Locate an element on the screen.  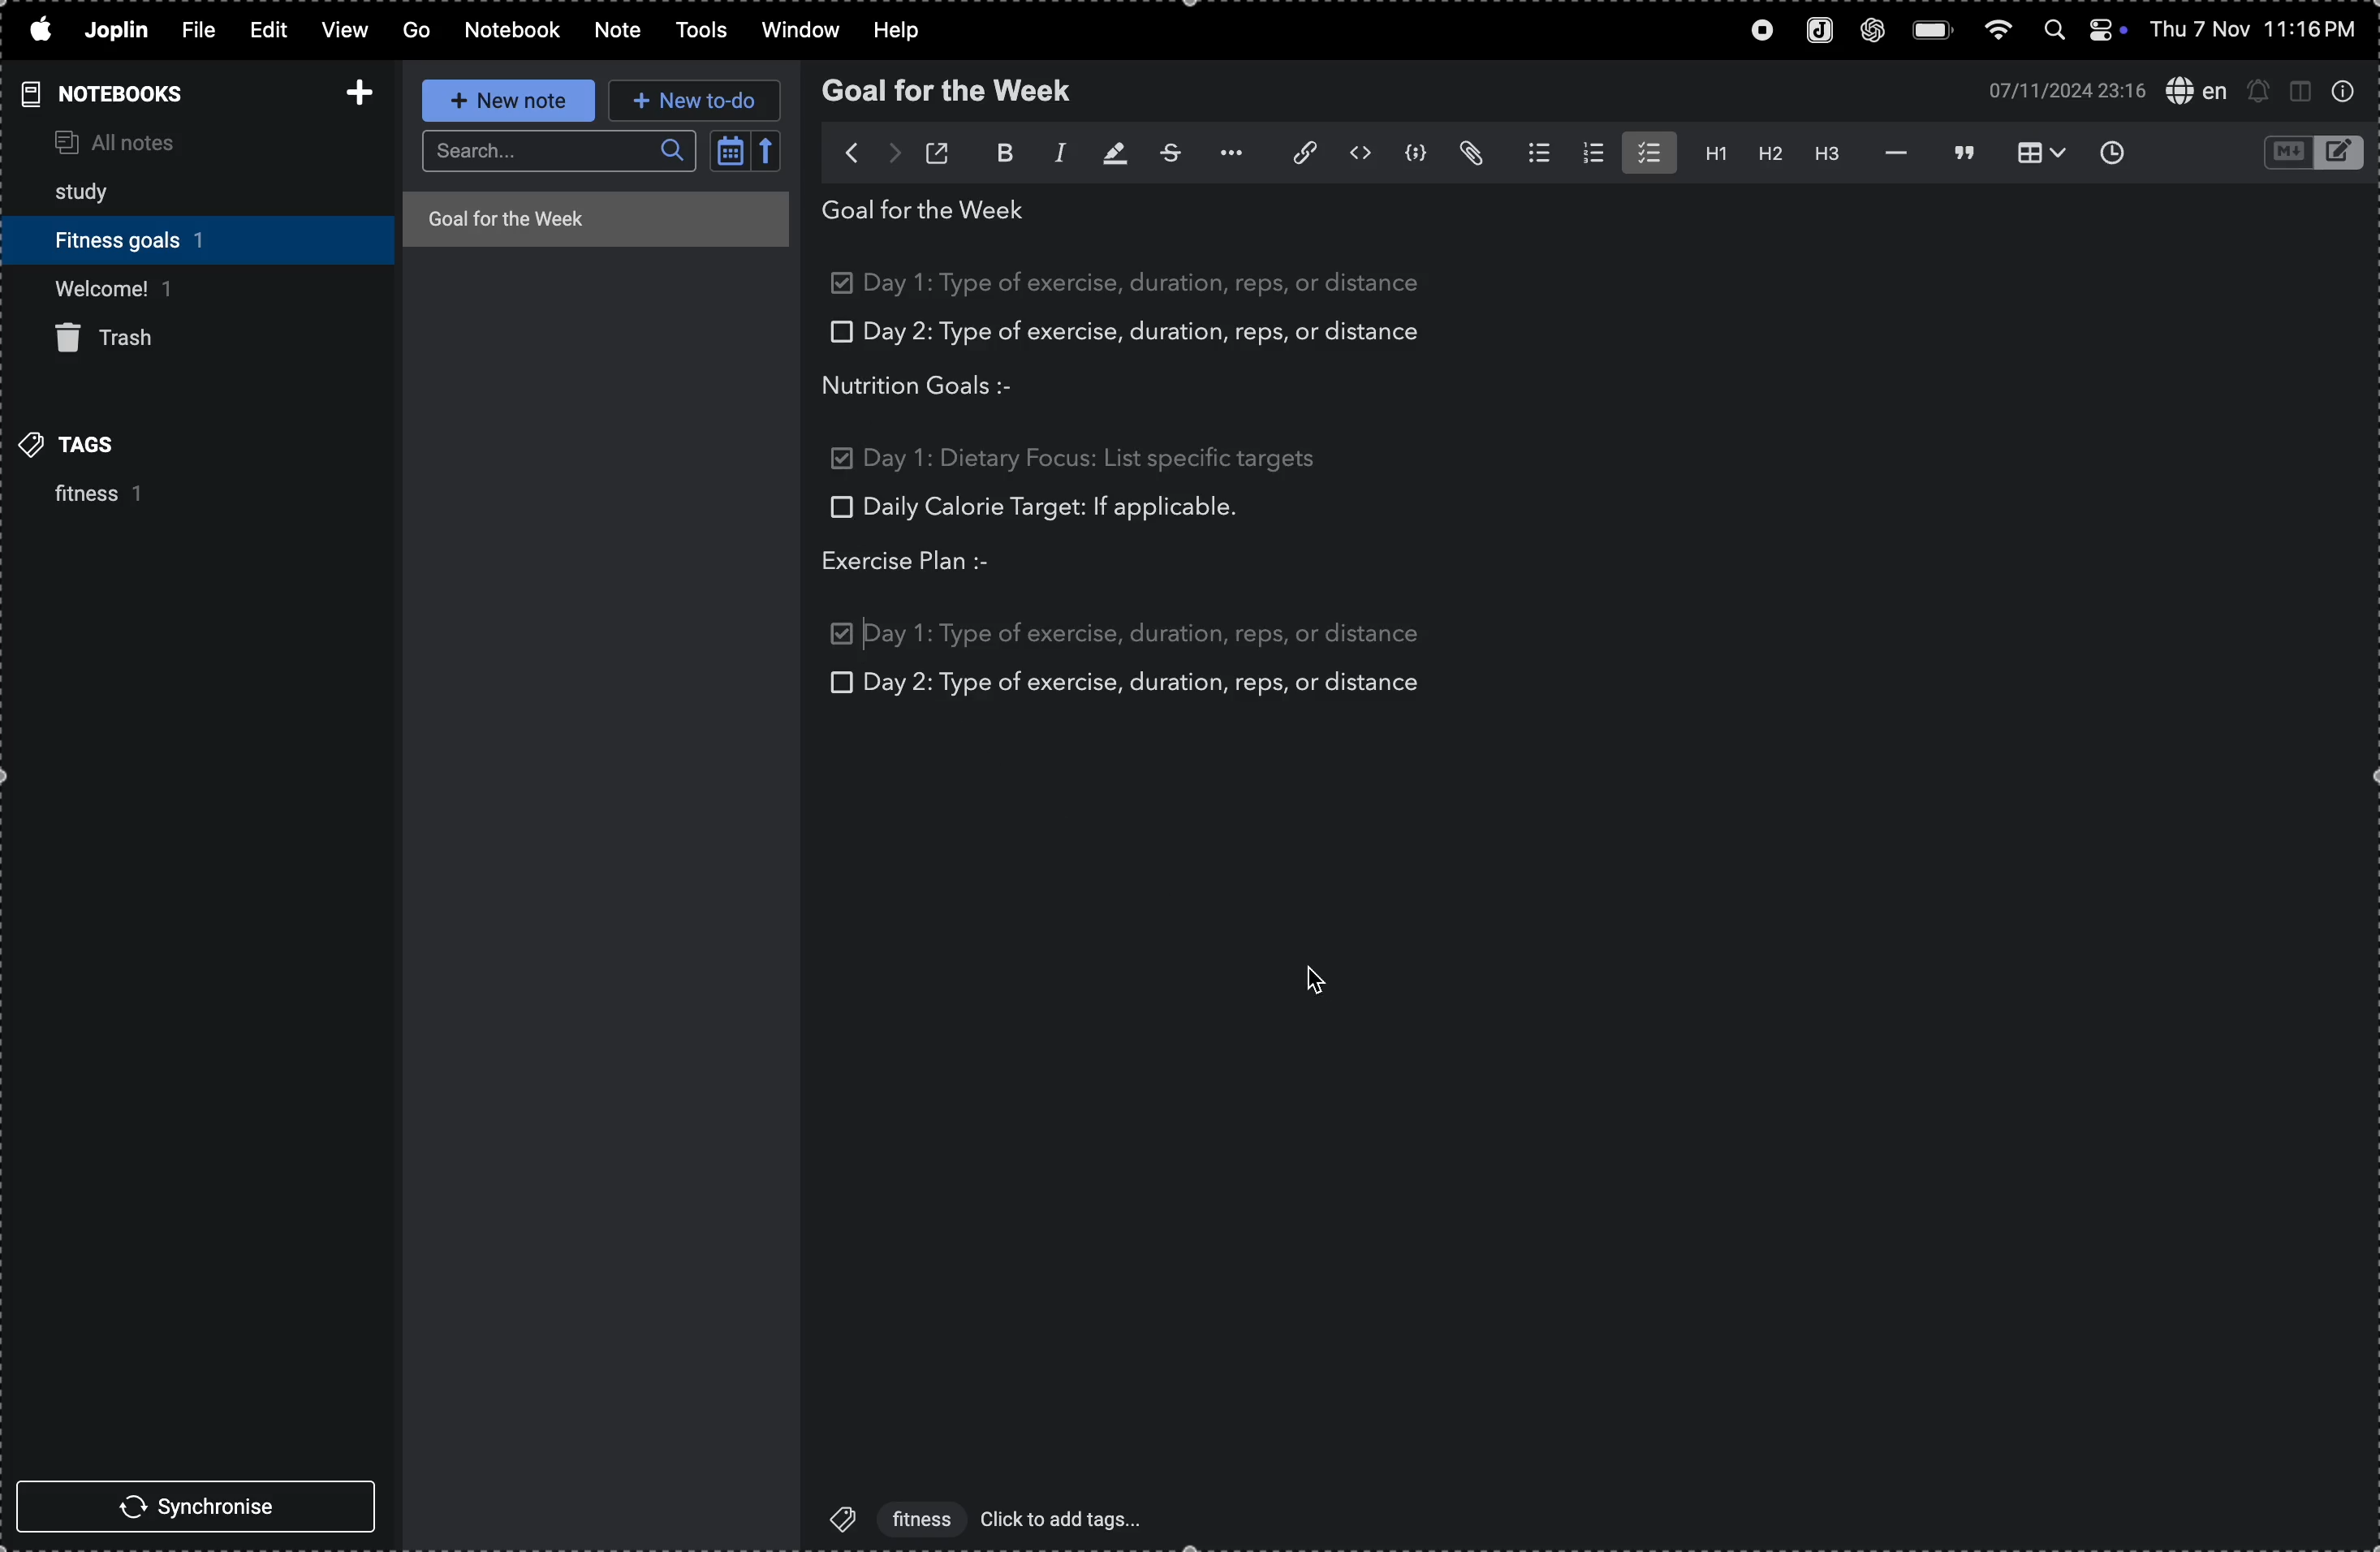
set alert is located at coordinates (2259, 91).